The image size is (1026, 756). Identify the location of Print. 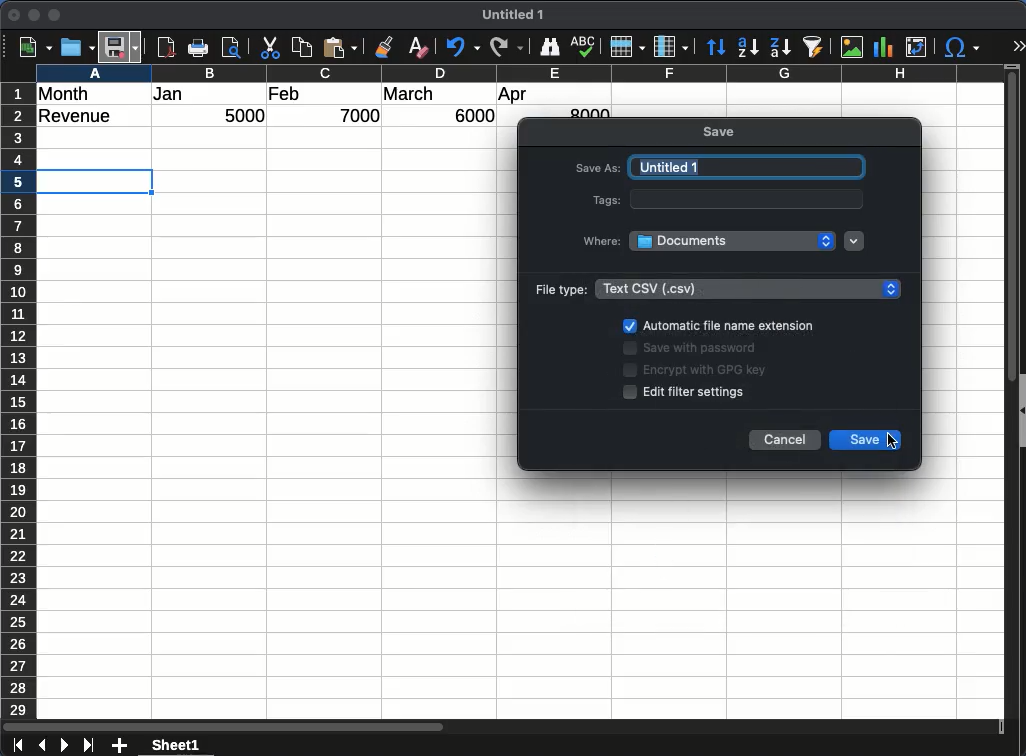
(201, 48).